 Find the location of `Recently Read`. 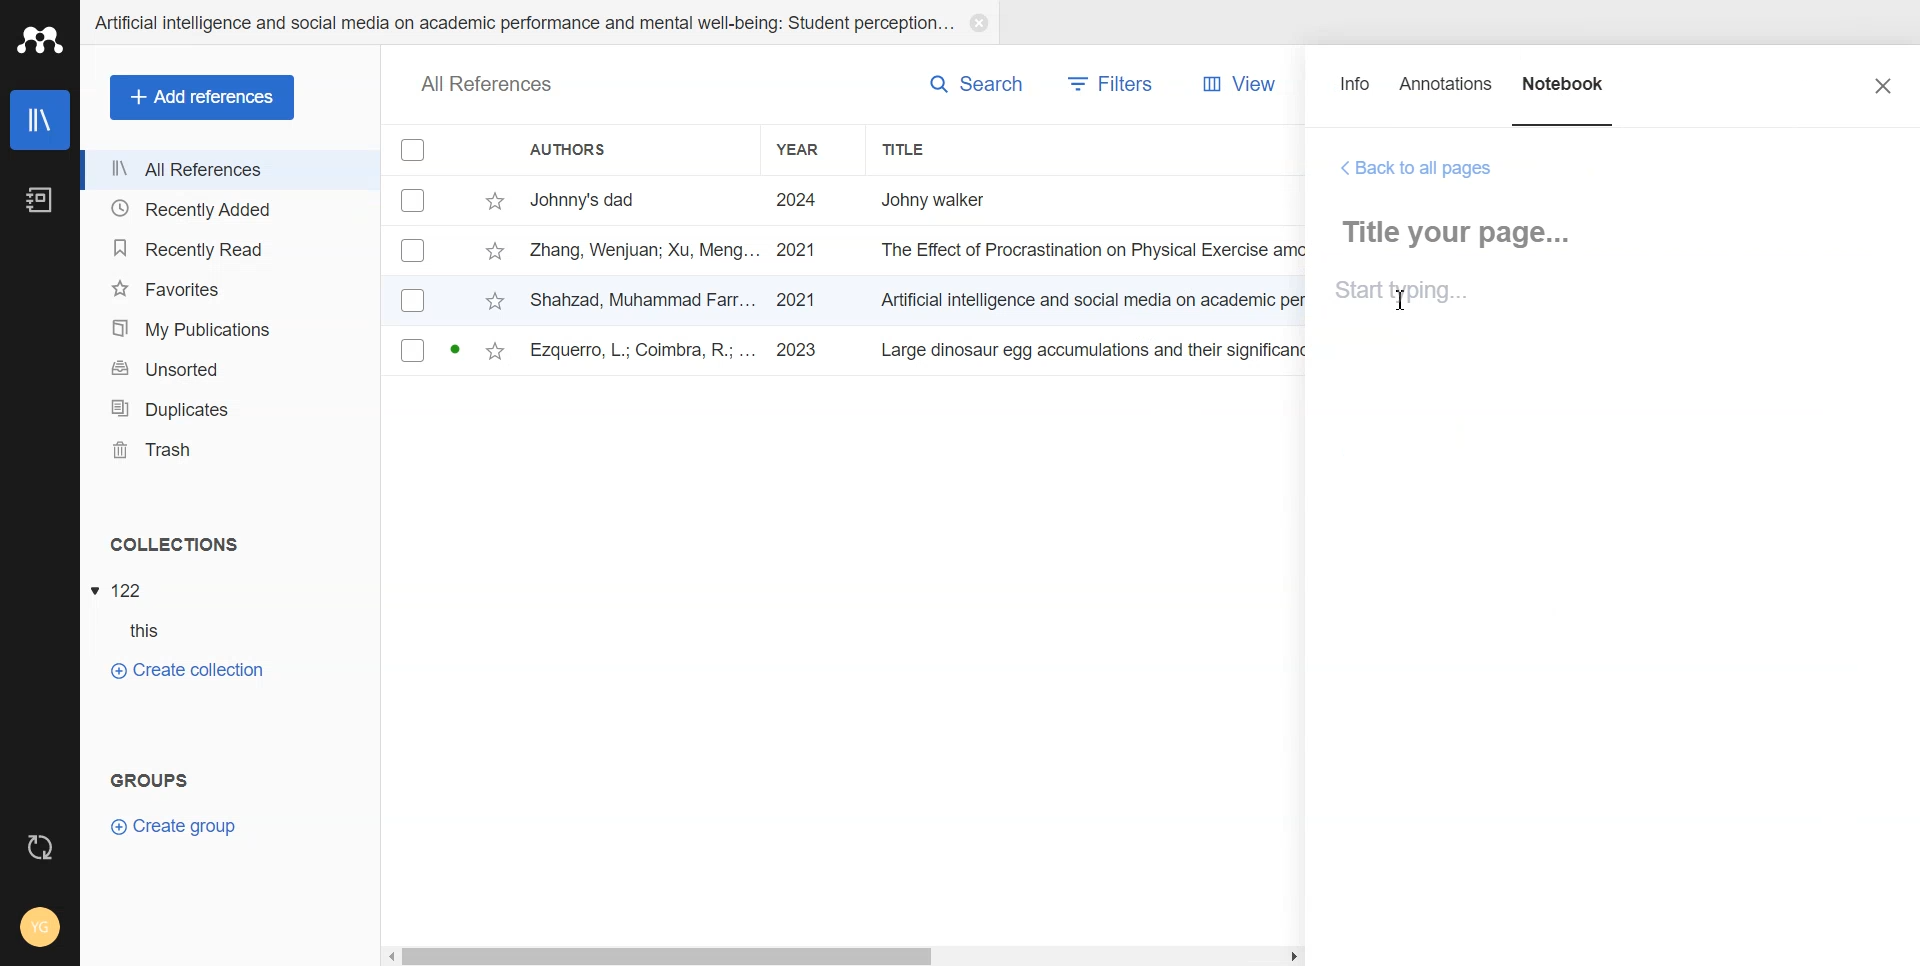

Recently Read is located at coordinates (228, 250).